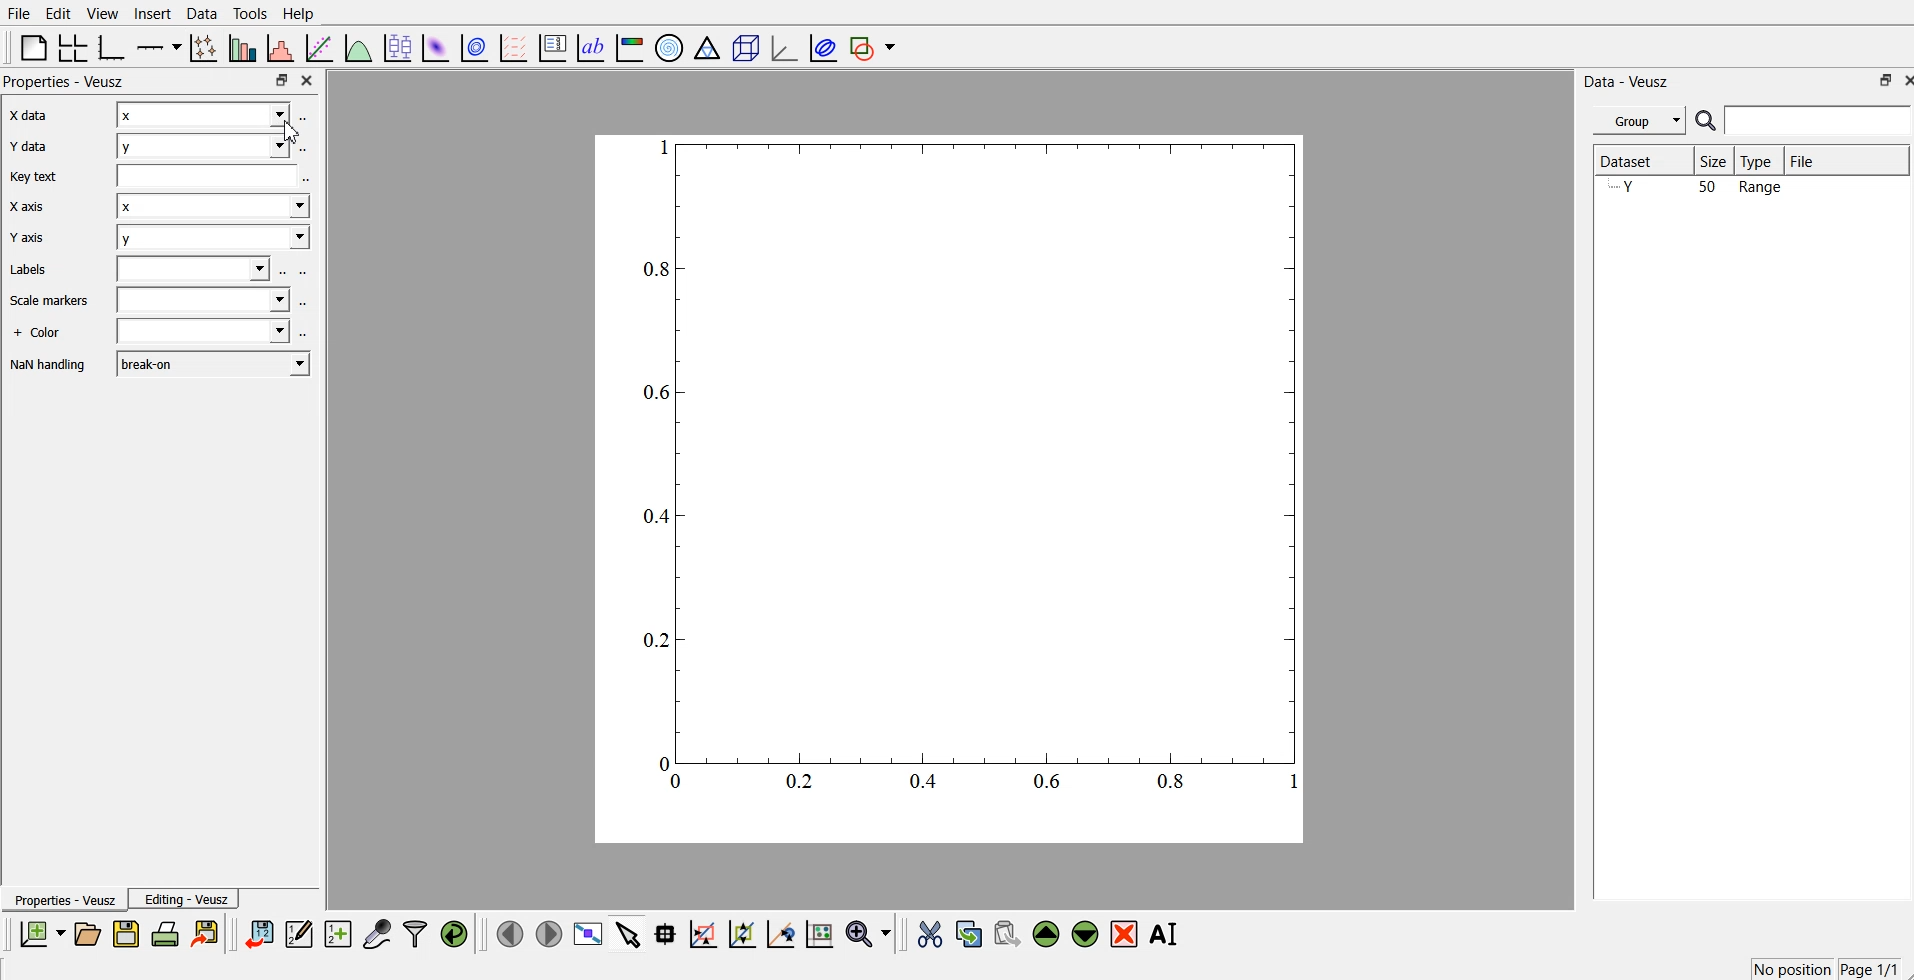  What do you see at coordinates (585, 935) in the screenshot?
I see `view data points full screen` at bounding box center [585, 935].